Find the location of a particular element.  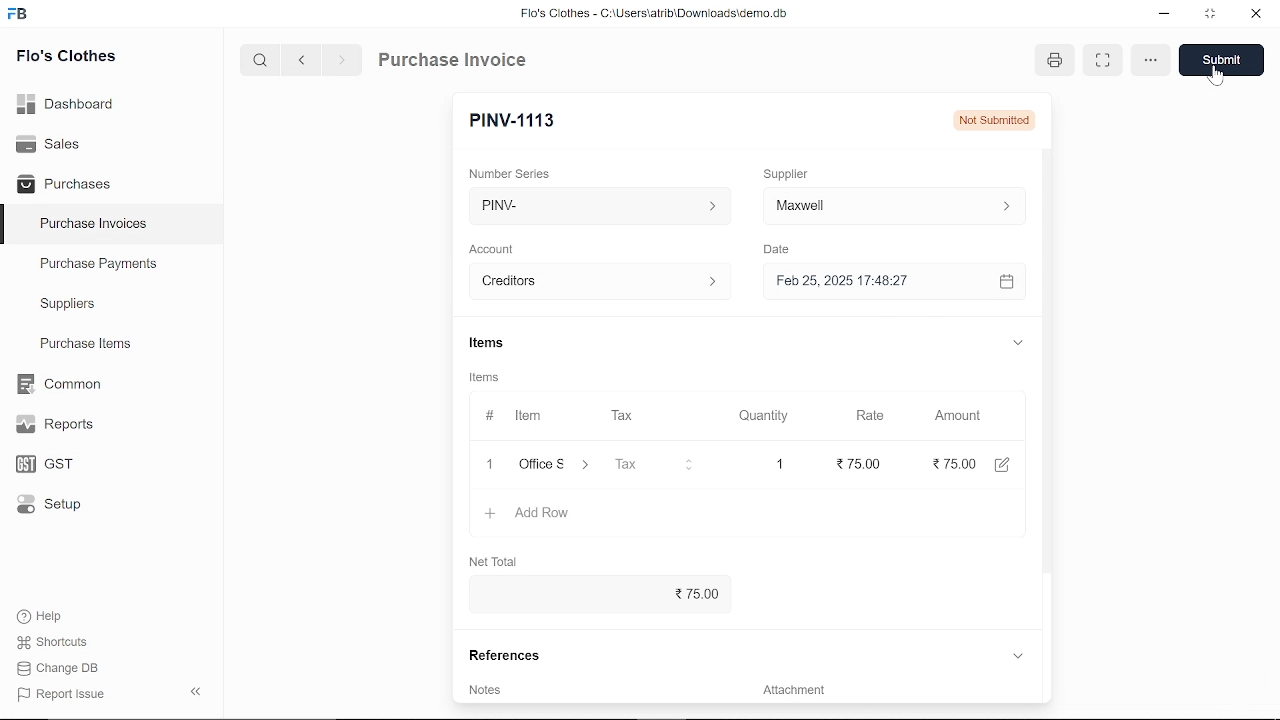

PINV- > is located at coordinates (593, 206).